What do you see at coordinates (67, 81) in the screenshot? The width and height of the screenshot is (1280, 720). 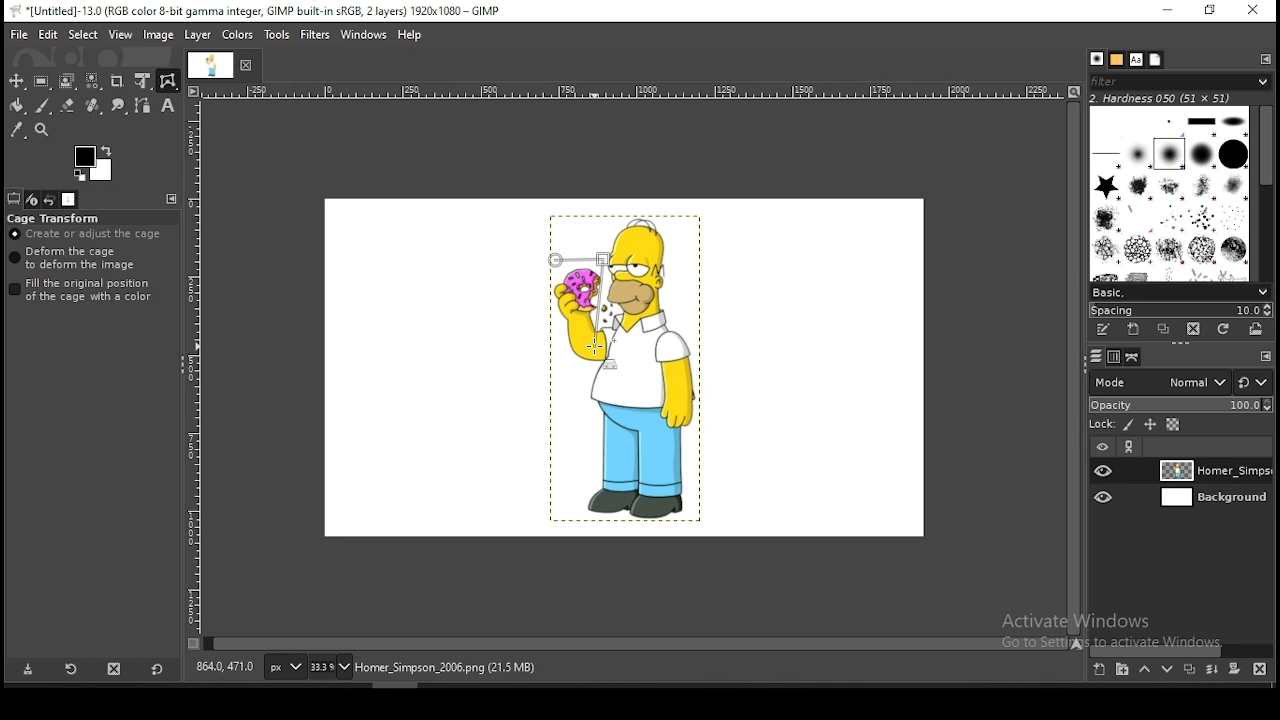 I see `foreground select tool` at bounding box center [67, 81].